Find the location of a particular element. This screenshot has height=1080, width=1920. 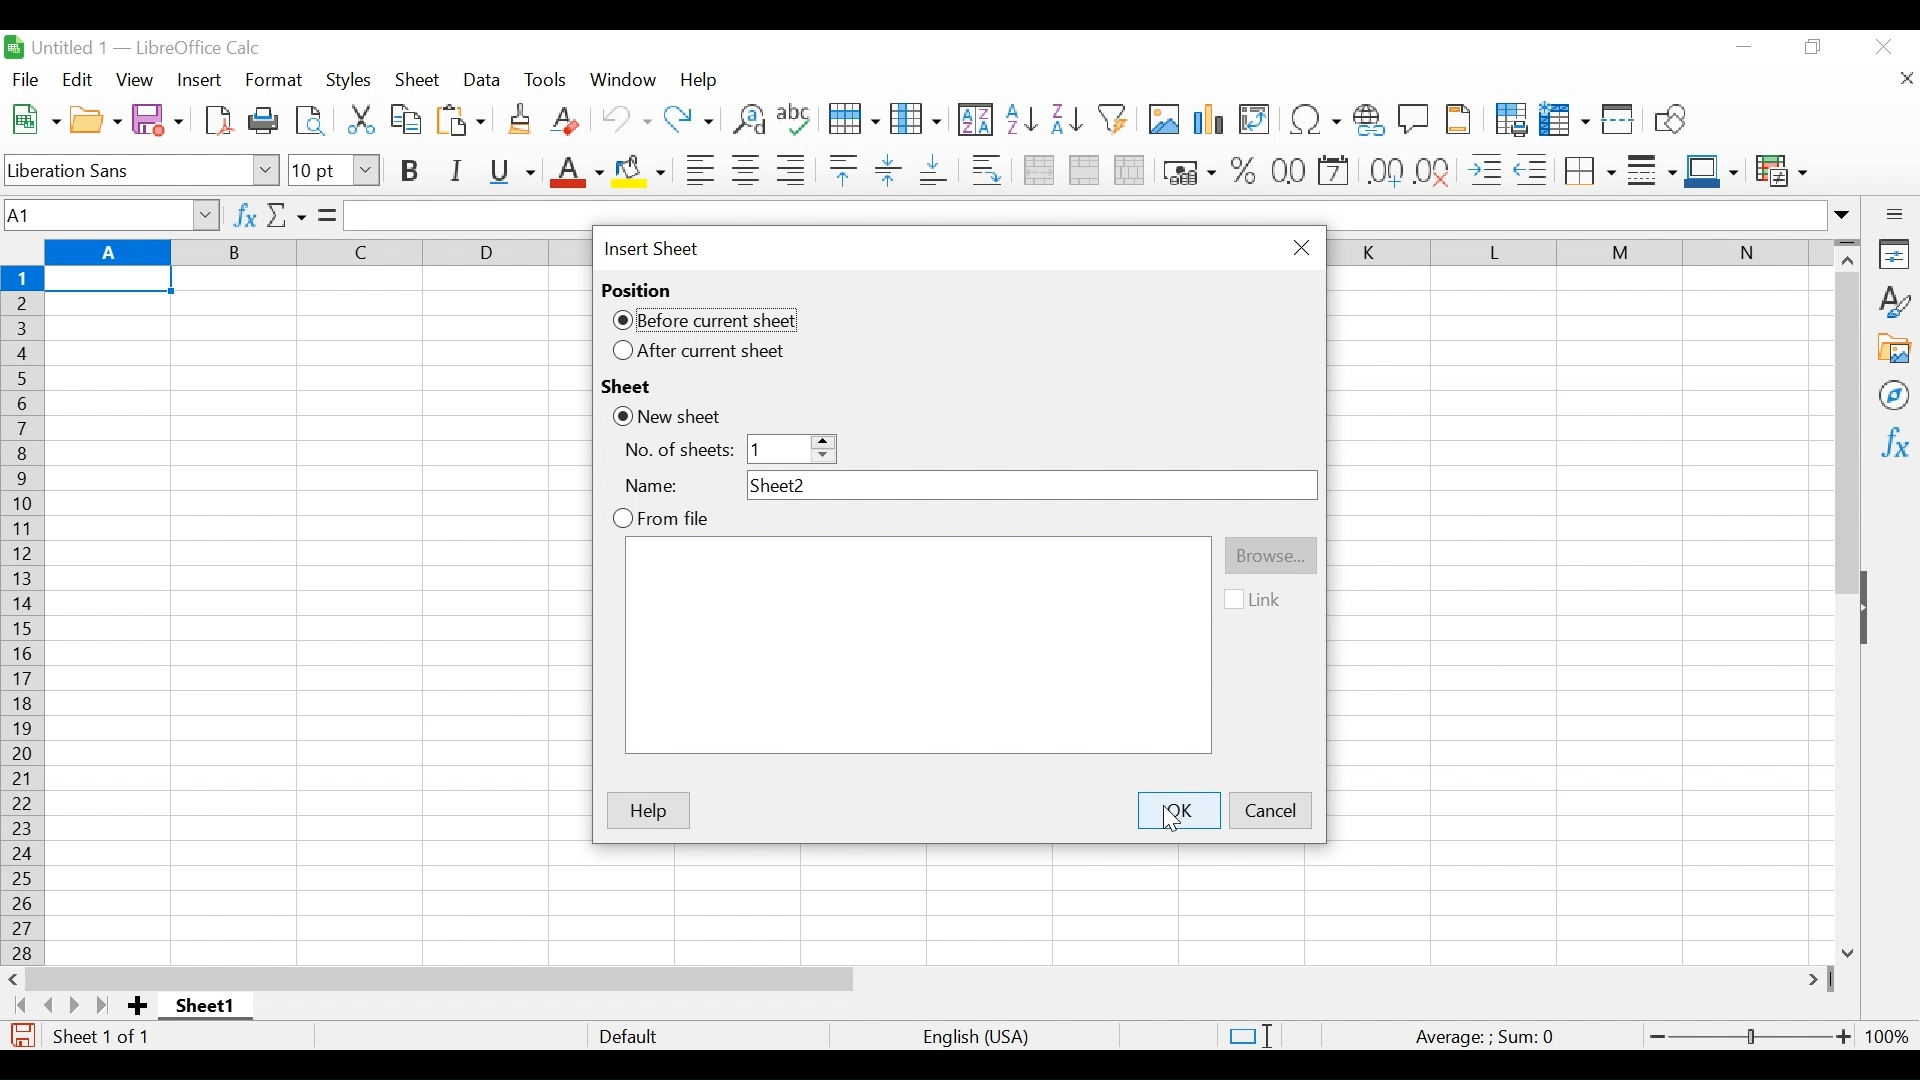

Cancel is located at coordinates (1271, 810).